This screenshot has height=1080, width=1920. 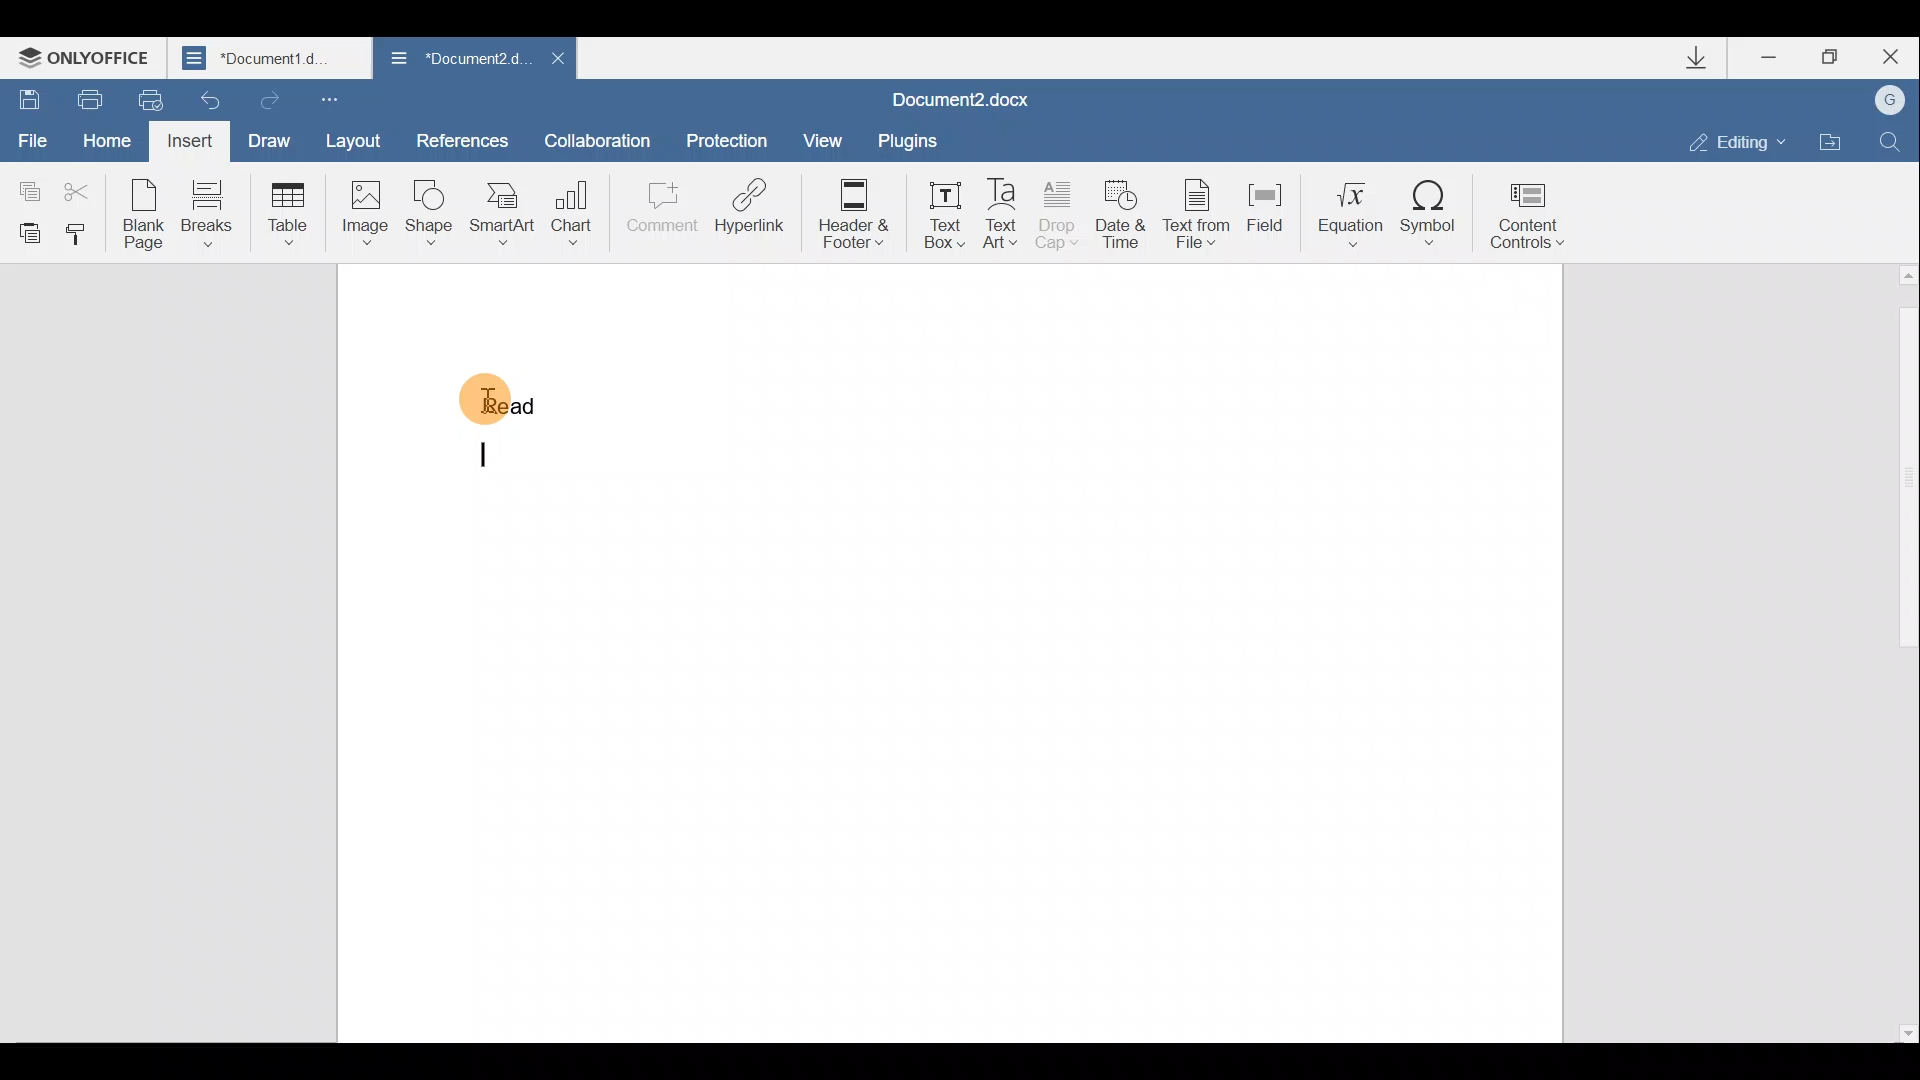 What do you see at coordinates (1532, 220) in the screenshot?
I see `Content controls` at bounding box center [1532, 220].